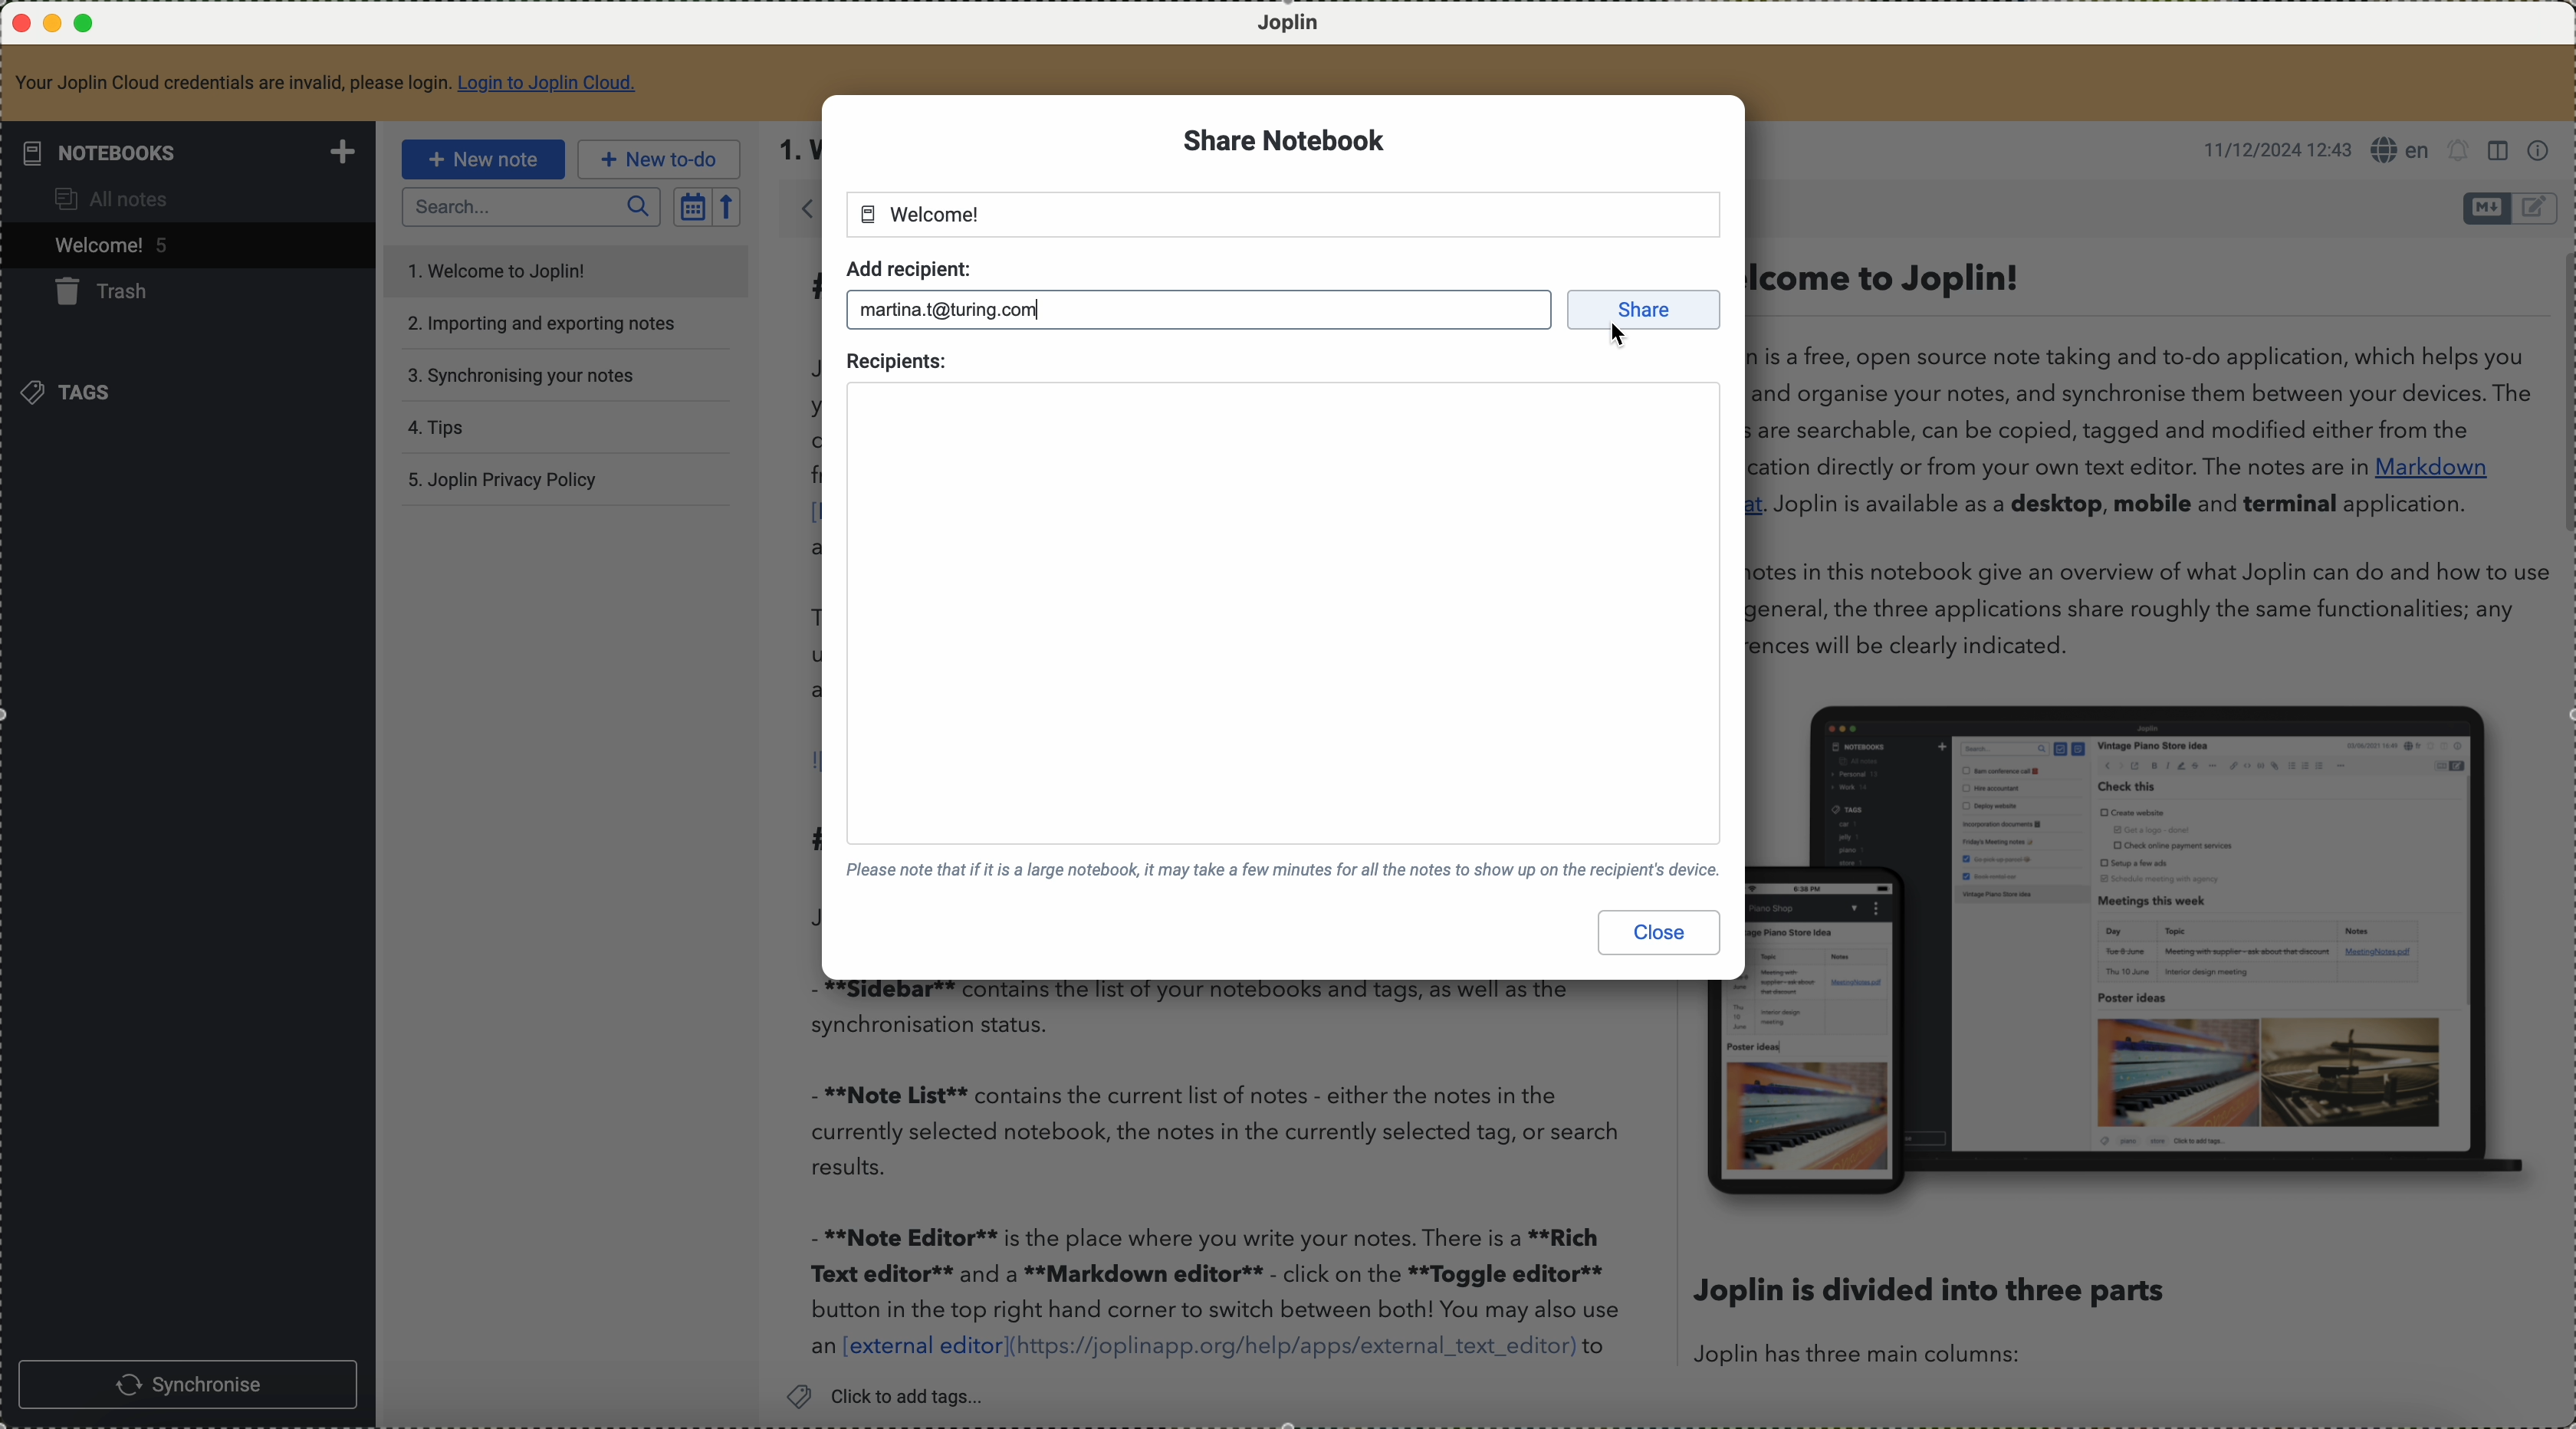 This screenshot has width=2576, height=1429. What do you see at coordinates (1624, 340) in the screenshot?
I see `Cursor` at bounding box center [1624, 340].